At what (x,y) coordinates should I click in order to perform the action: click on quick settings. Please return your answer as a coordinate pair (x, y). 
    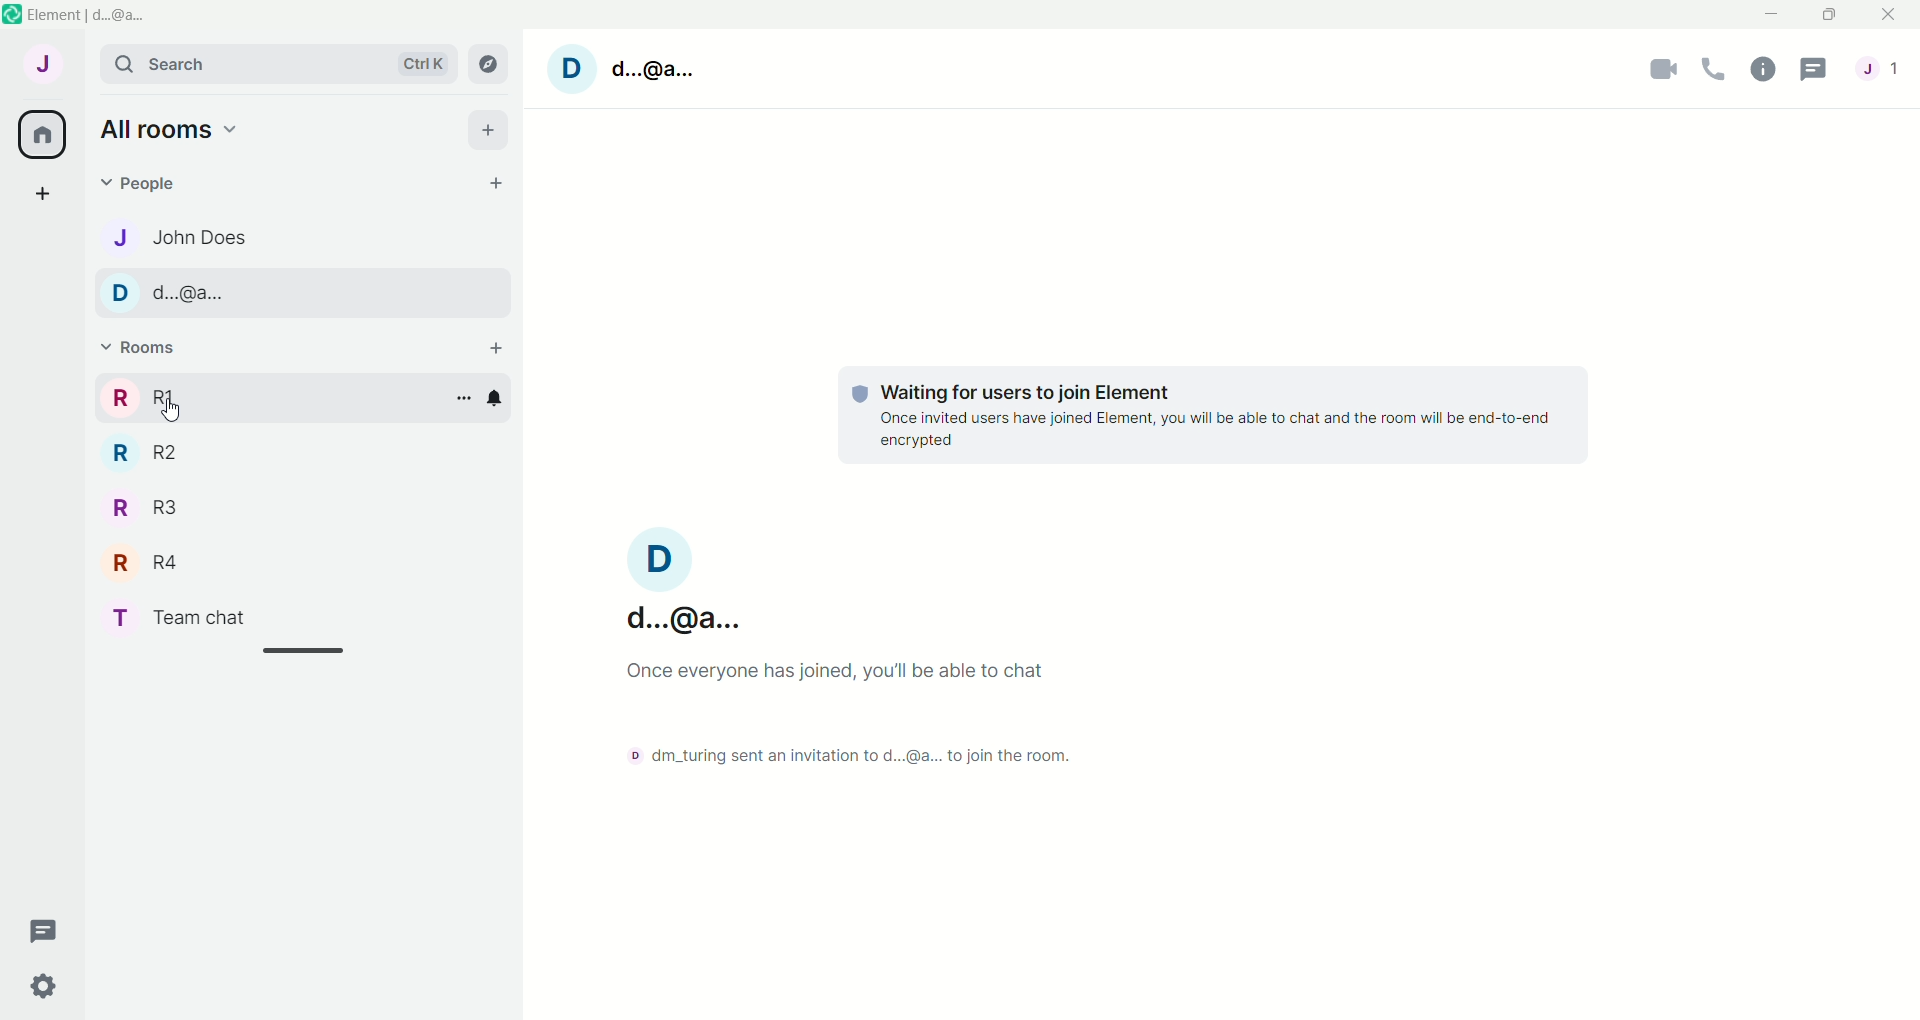
    Looking at the image, I should click on (51, 983).